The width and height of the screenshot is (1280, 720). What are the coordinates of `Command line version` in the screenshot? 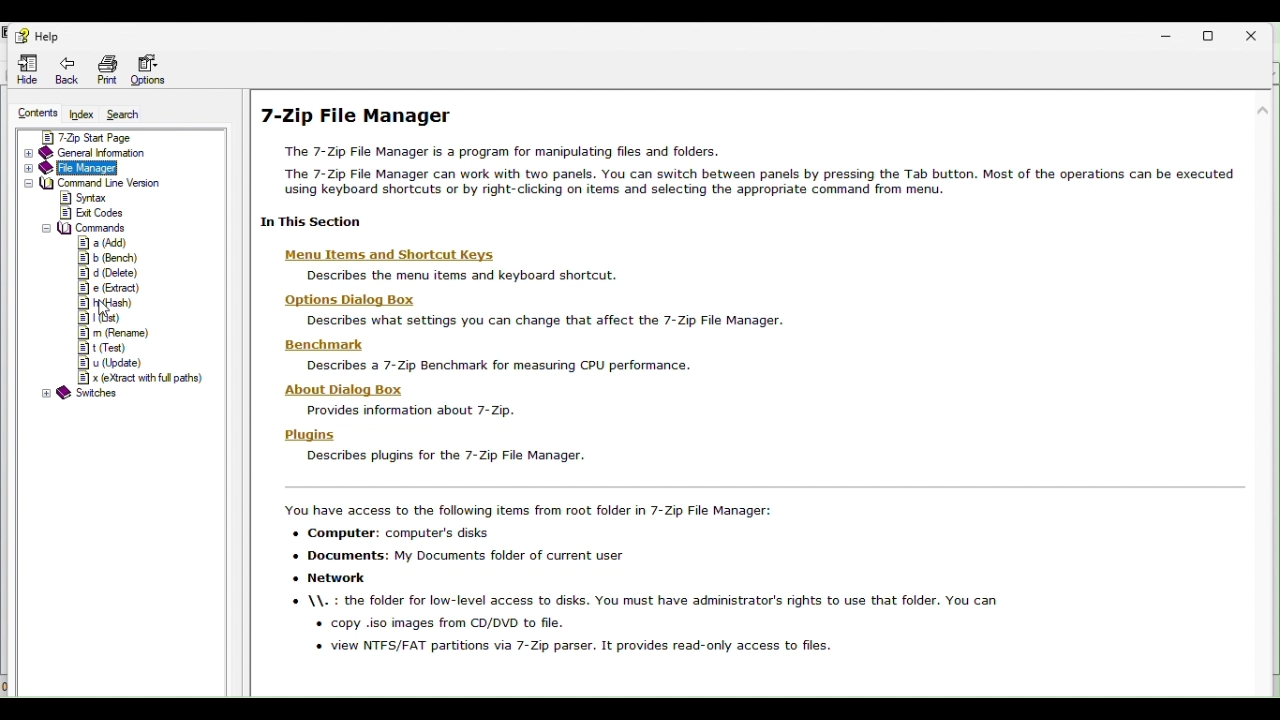 It's located at (115, 183).